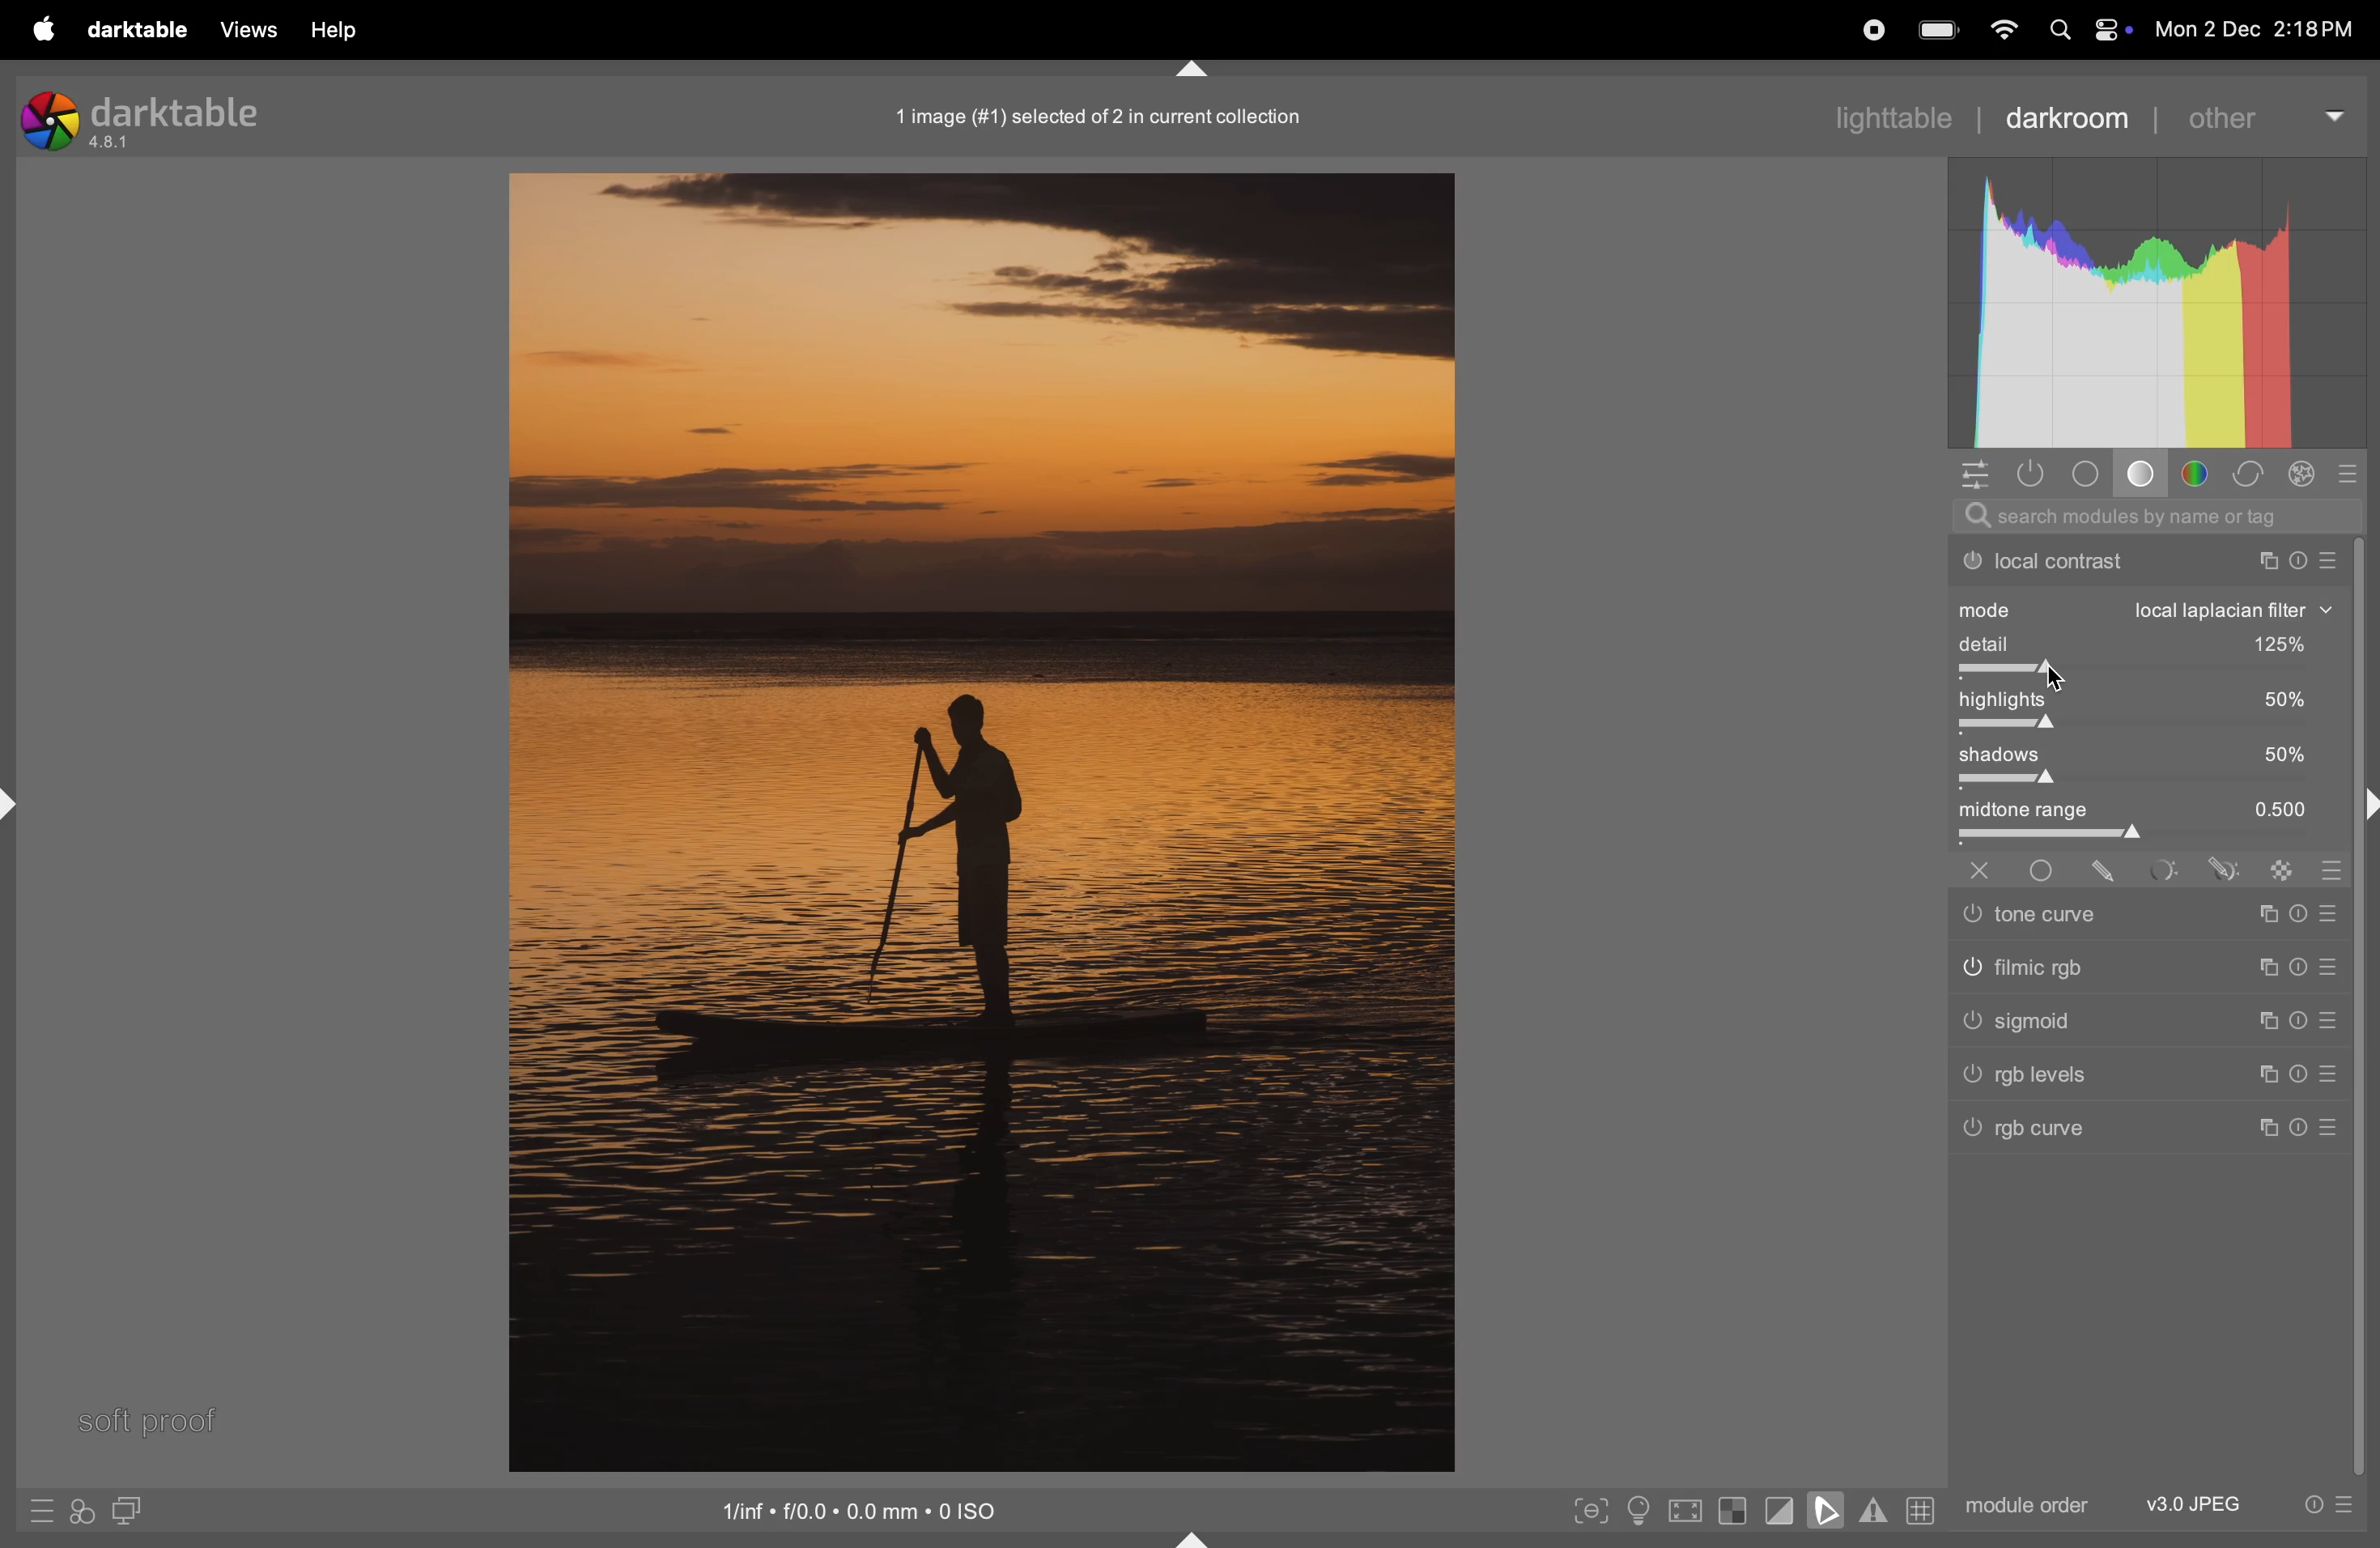 The width and height of the screenshot is (2380, 1548). Describe the element at coordinates (2143, 755) in the screenshot. I see `shadows` at that location.